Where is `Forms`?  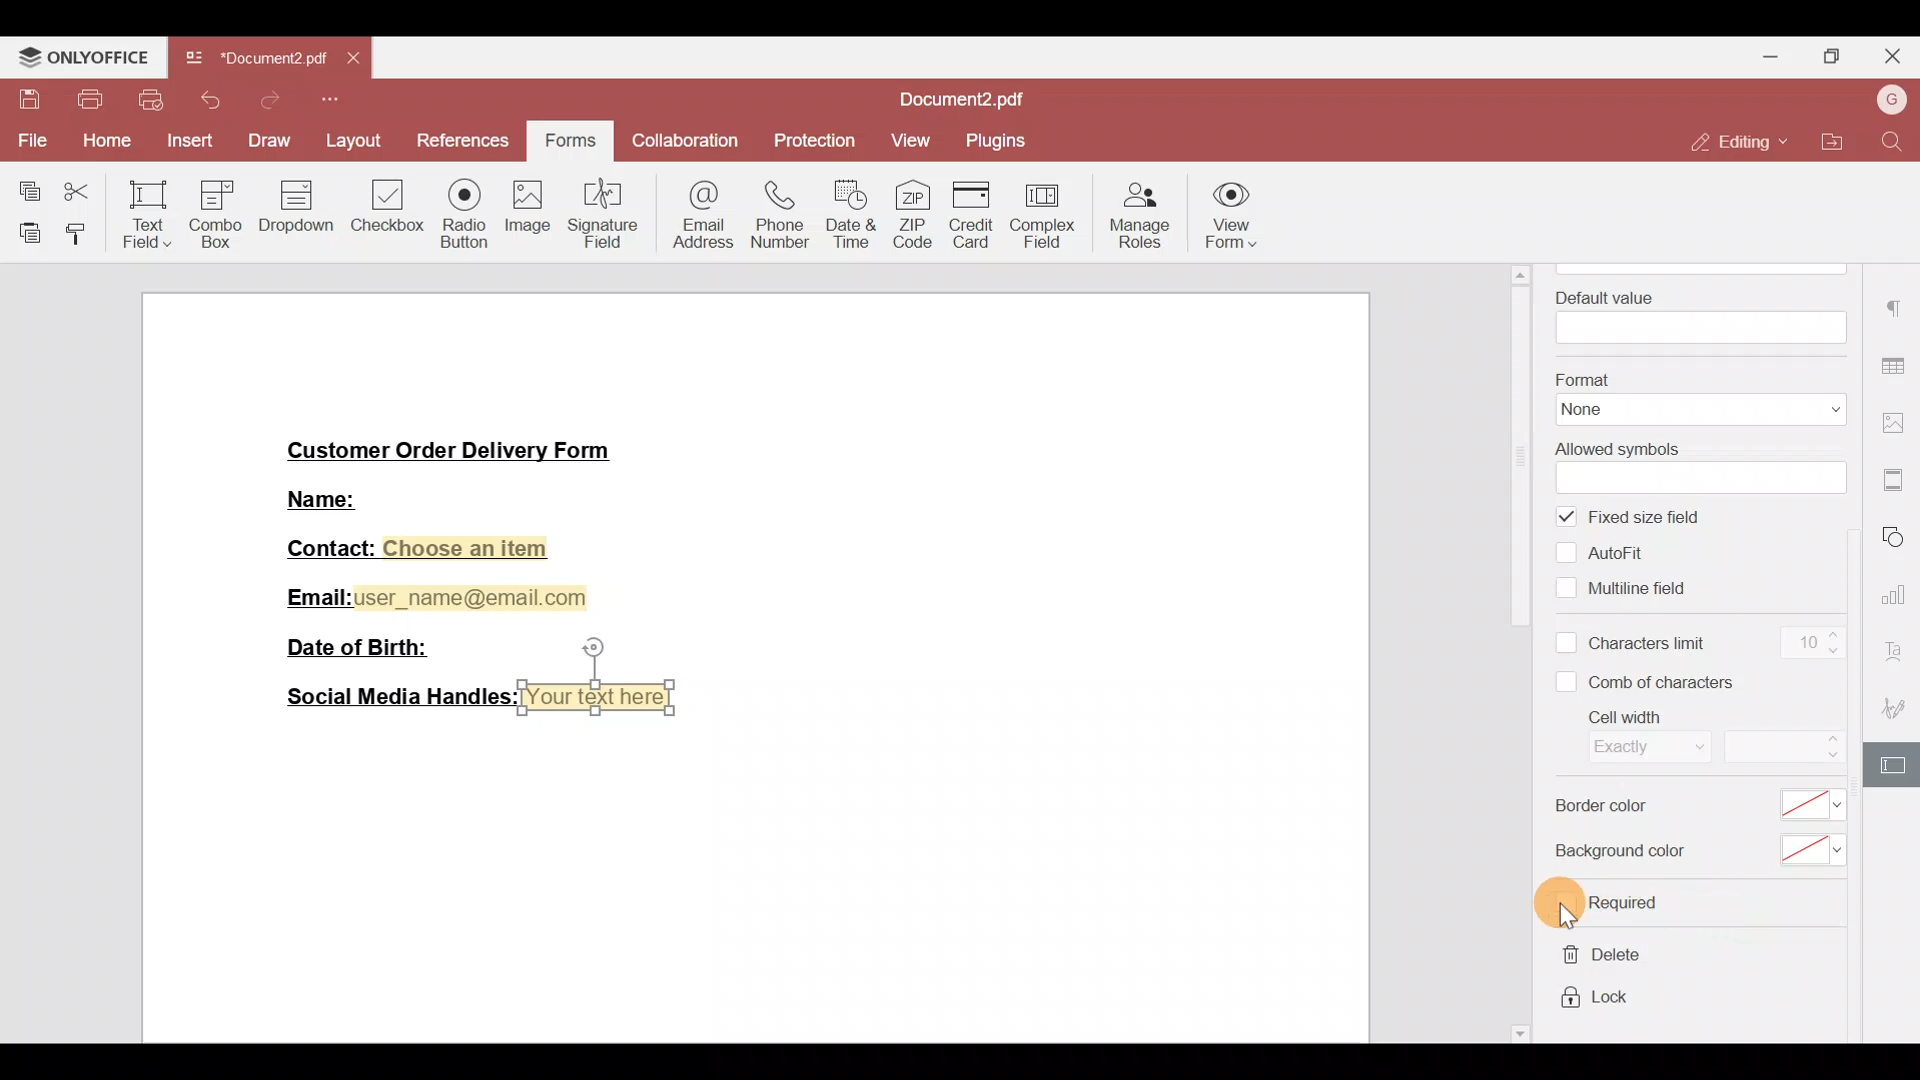 Forms is located at coordinates (573, 136).